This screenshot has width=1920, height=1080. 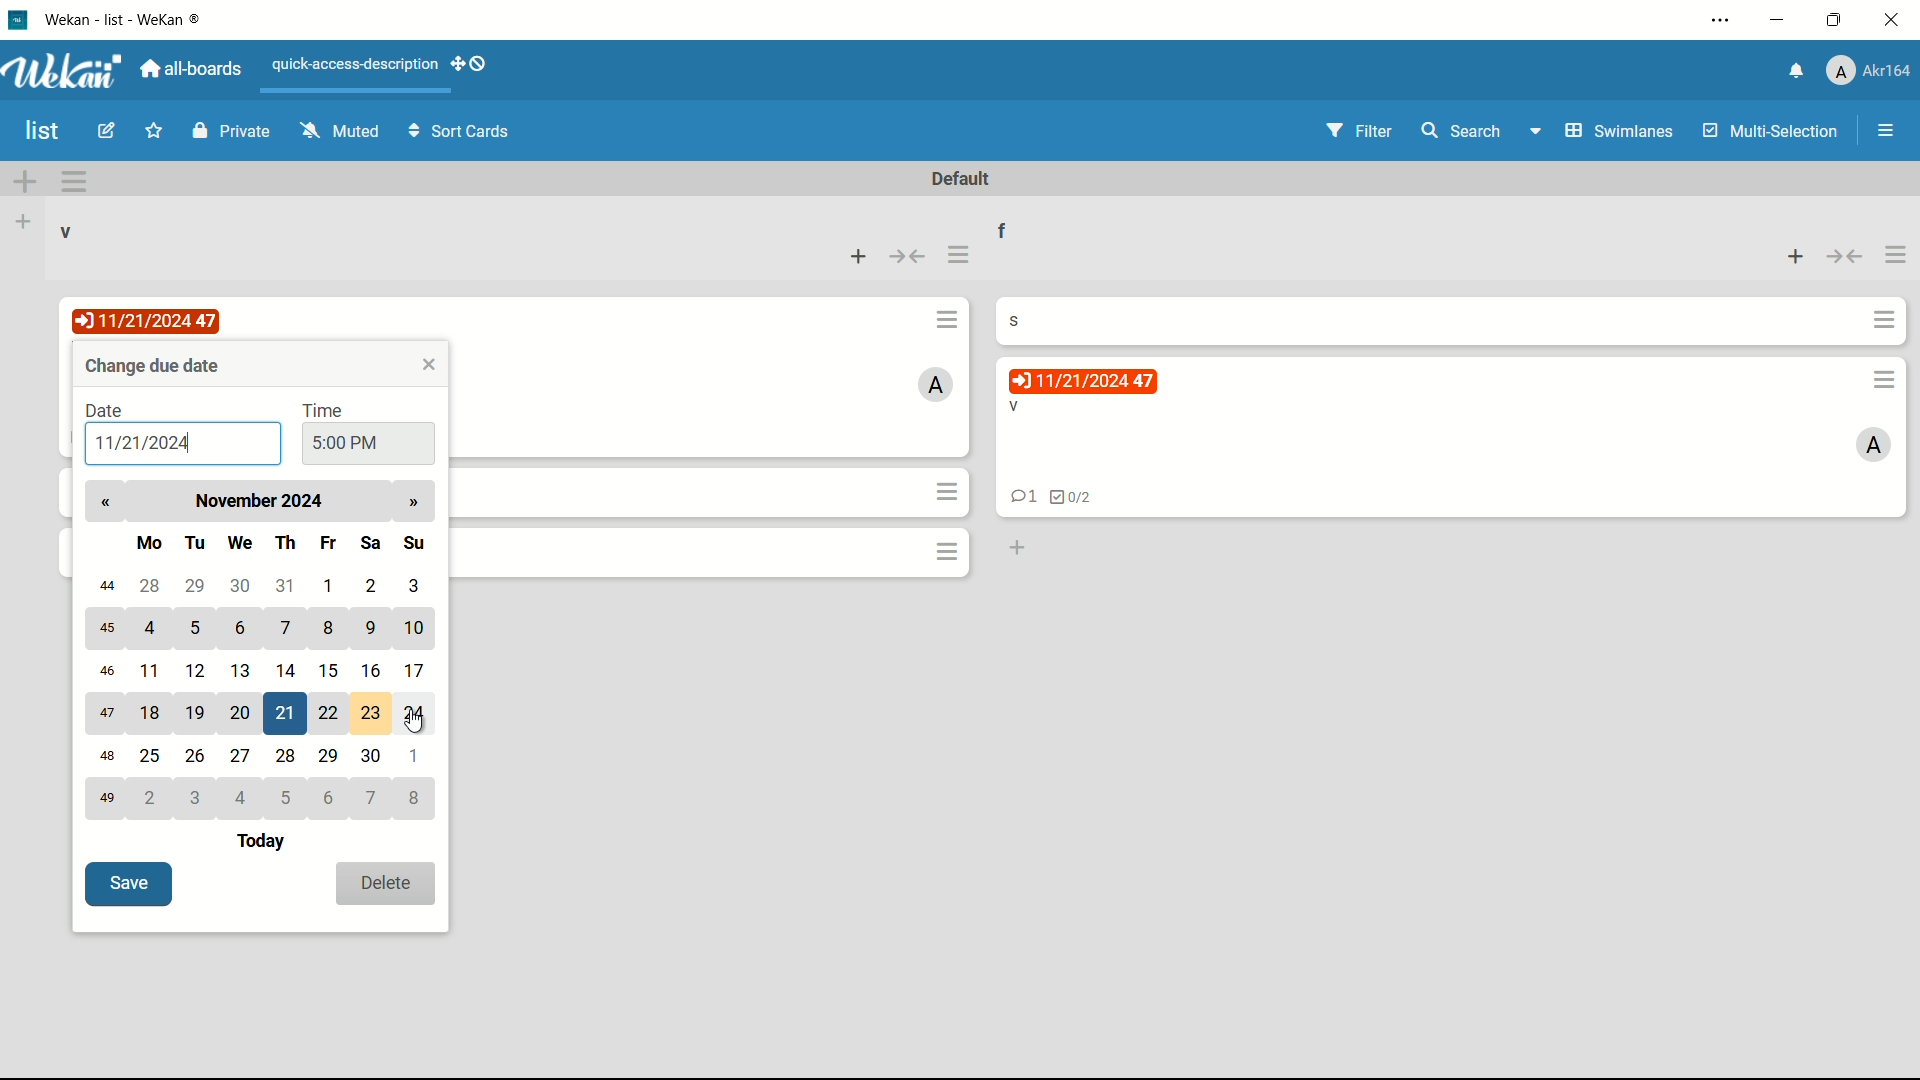 What do you see at coordinates (963, 180) in the screenshot?
I see `default` at bounding box center [963, 180].